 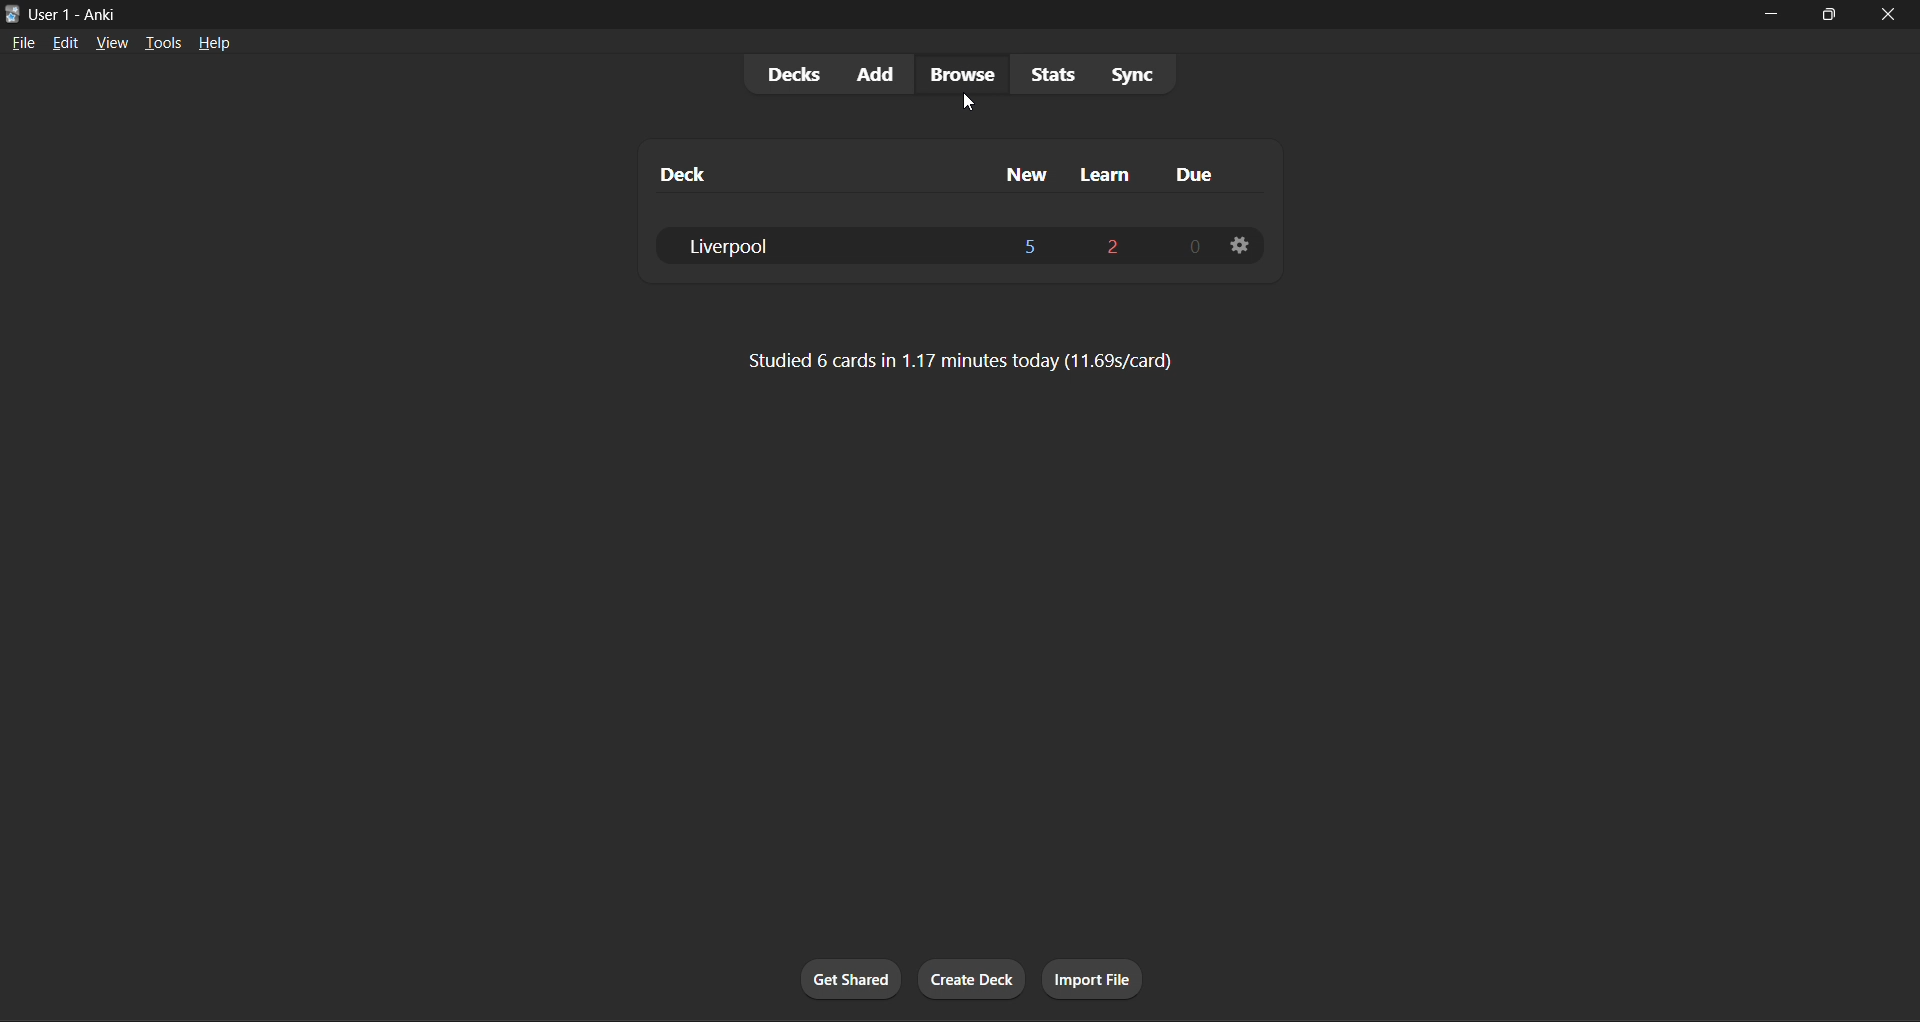 I want to click on close, so click(x=1886, y=13).